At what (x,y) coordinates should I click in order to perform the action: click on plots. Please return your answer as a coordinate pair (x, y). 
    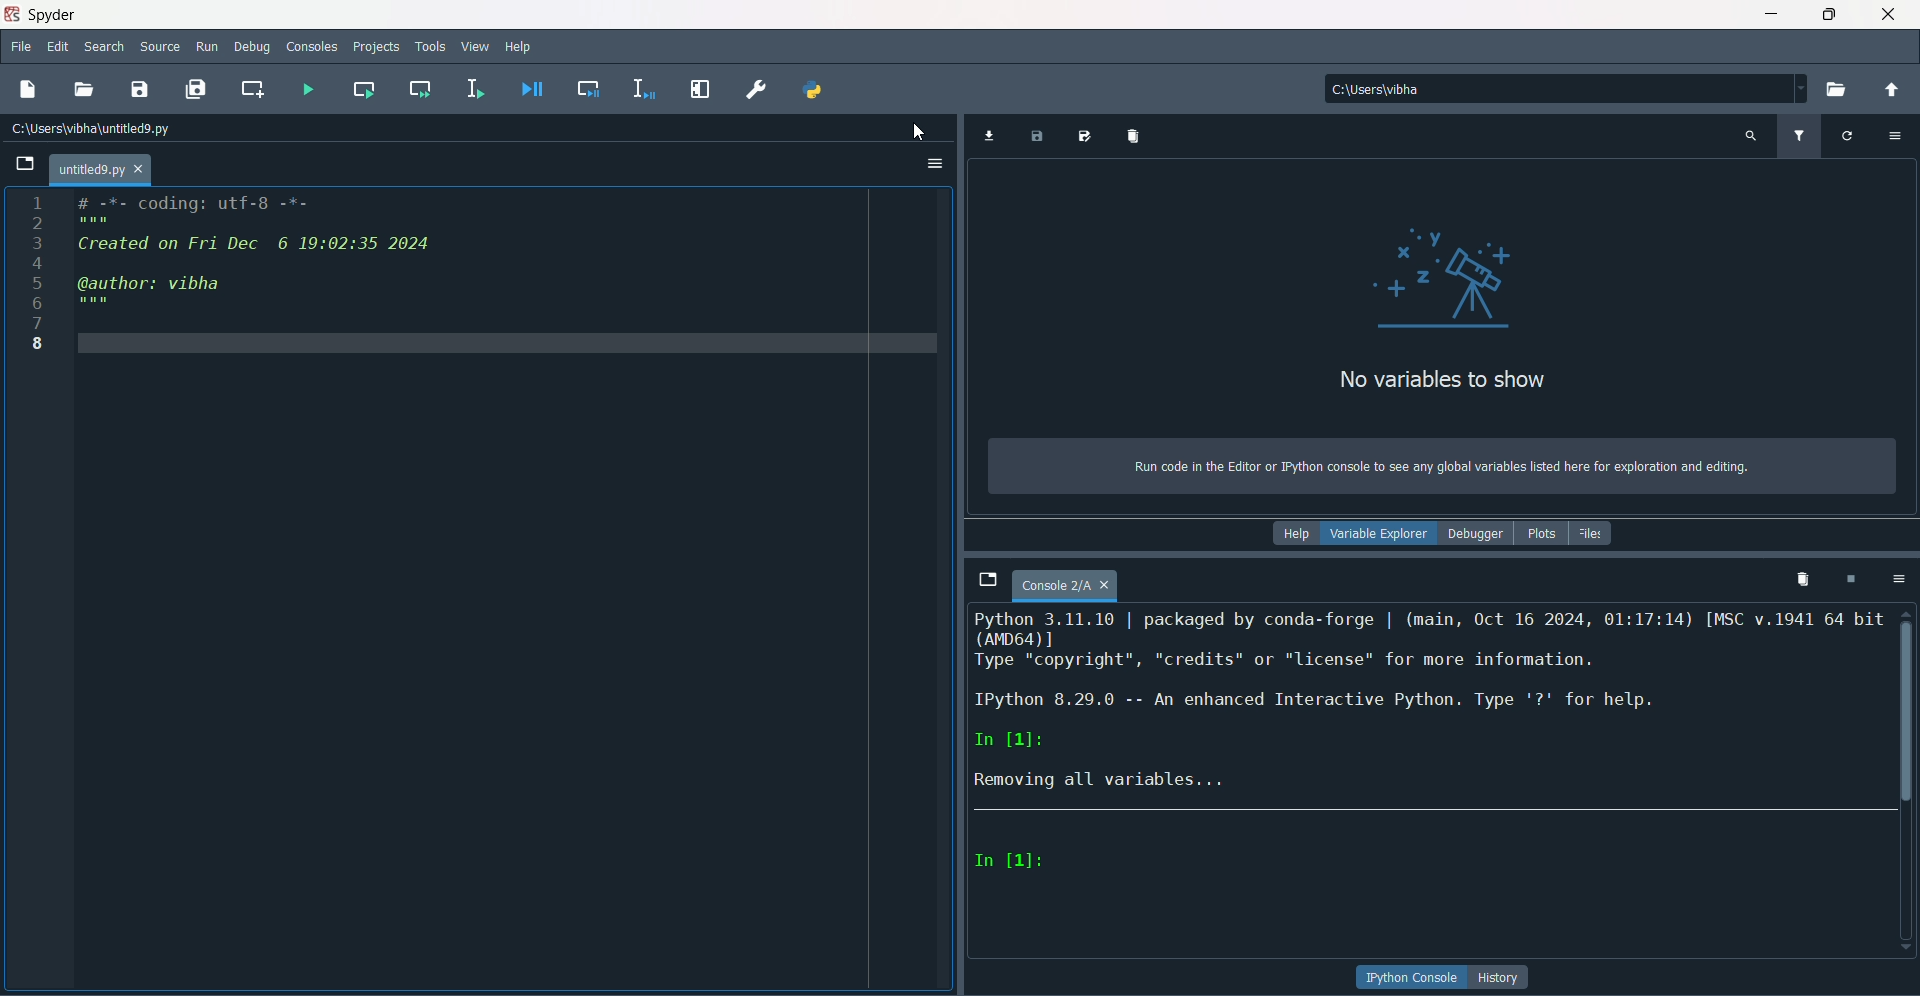
    Looking at the image, I should click on (1539, 534).